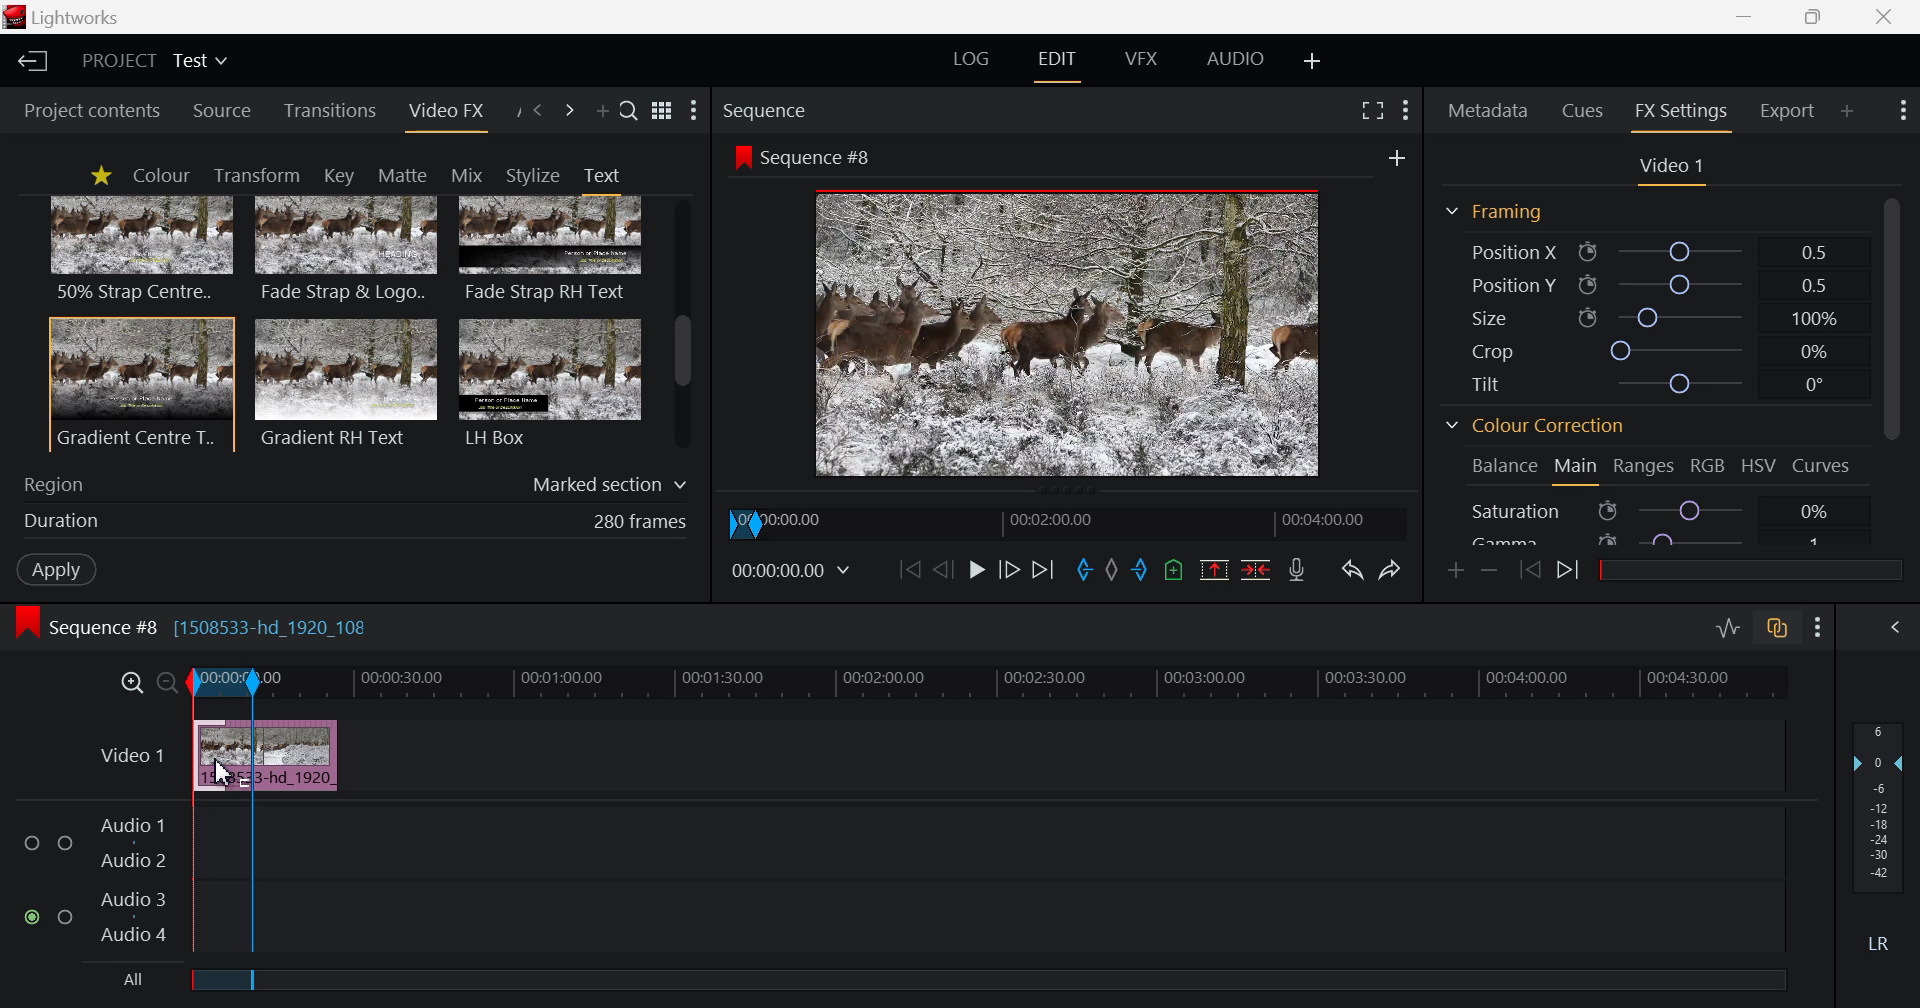 The height and width of the screenshot is (1008, 1920). Describe the element at coordinates (601, 175) in the screenshot. I see `Text` at that location.